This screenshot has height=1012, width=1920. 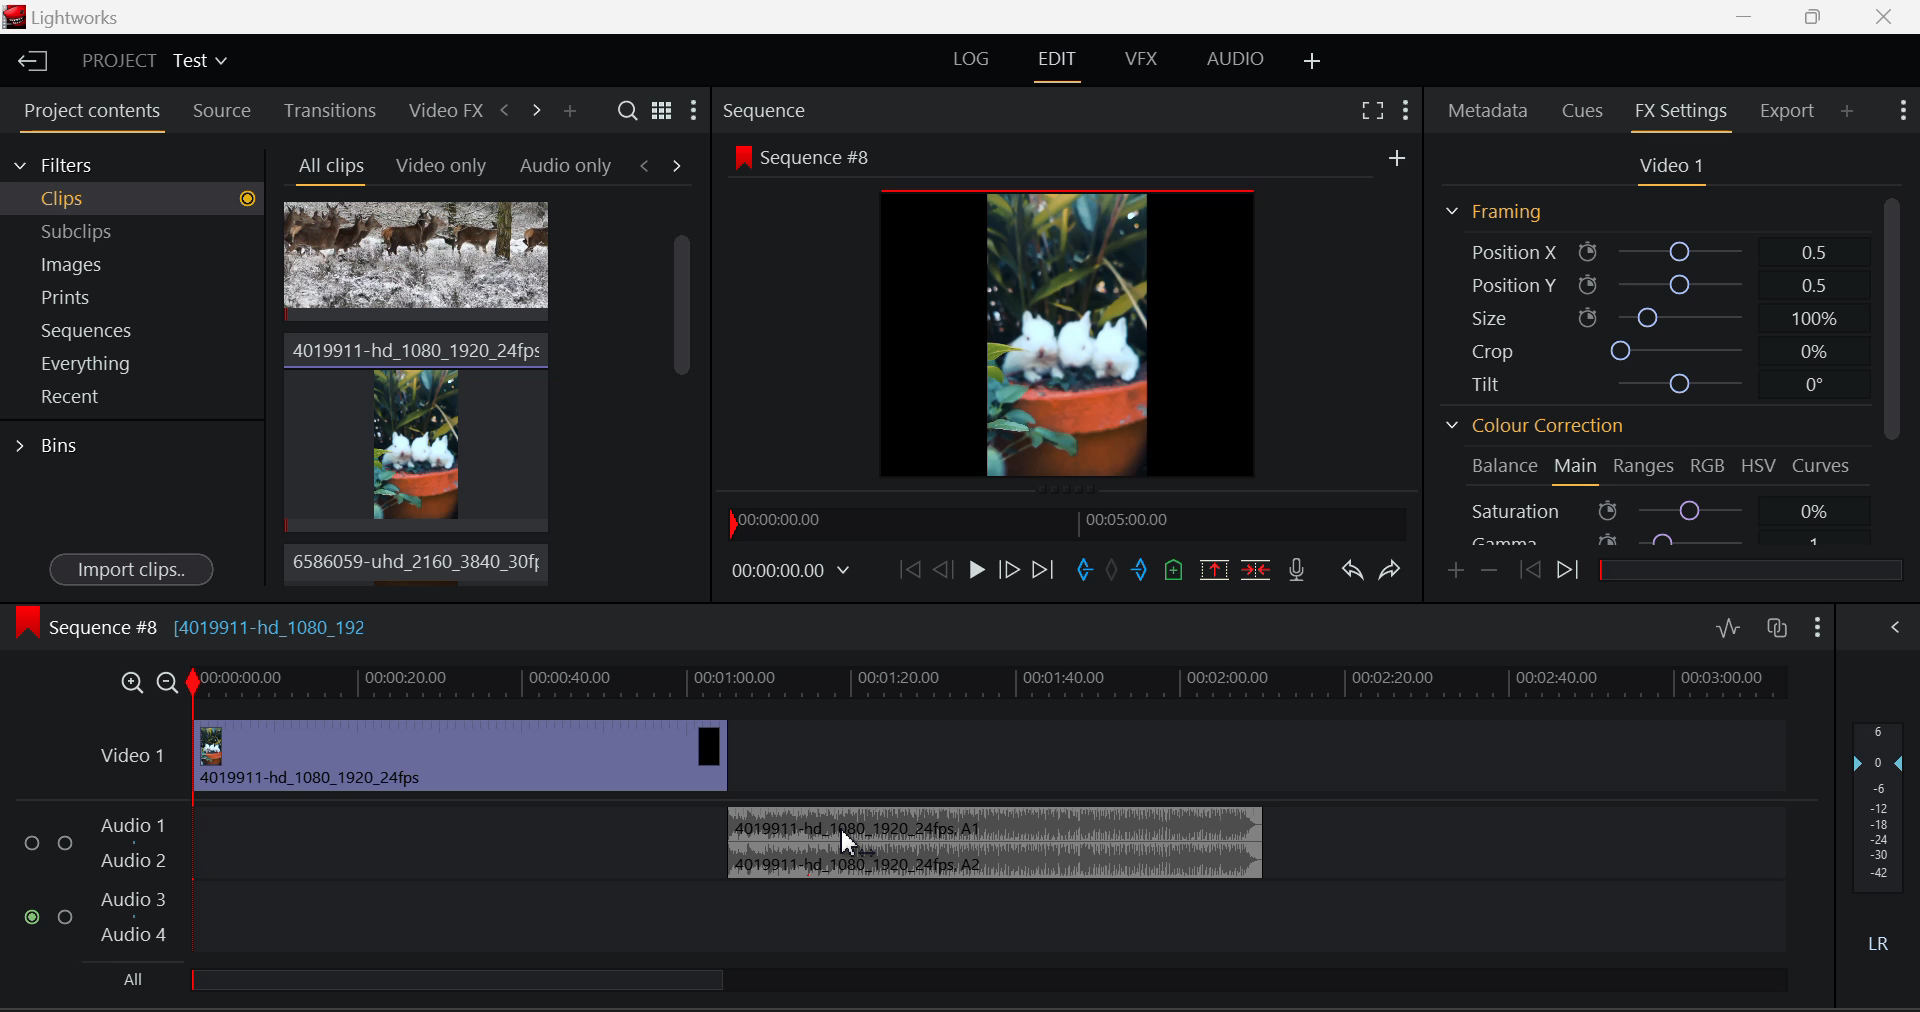 I want to click on Next keyframe, so click(x=1571, y=568).